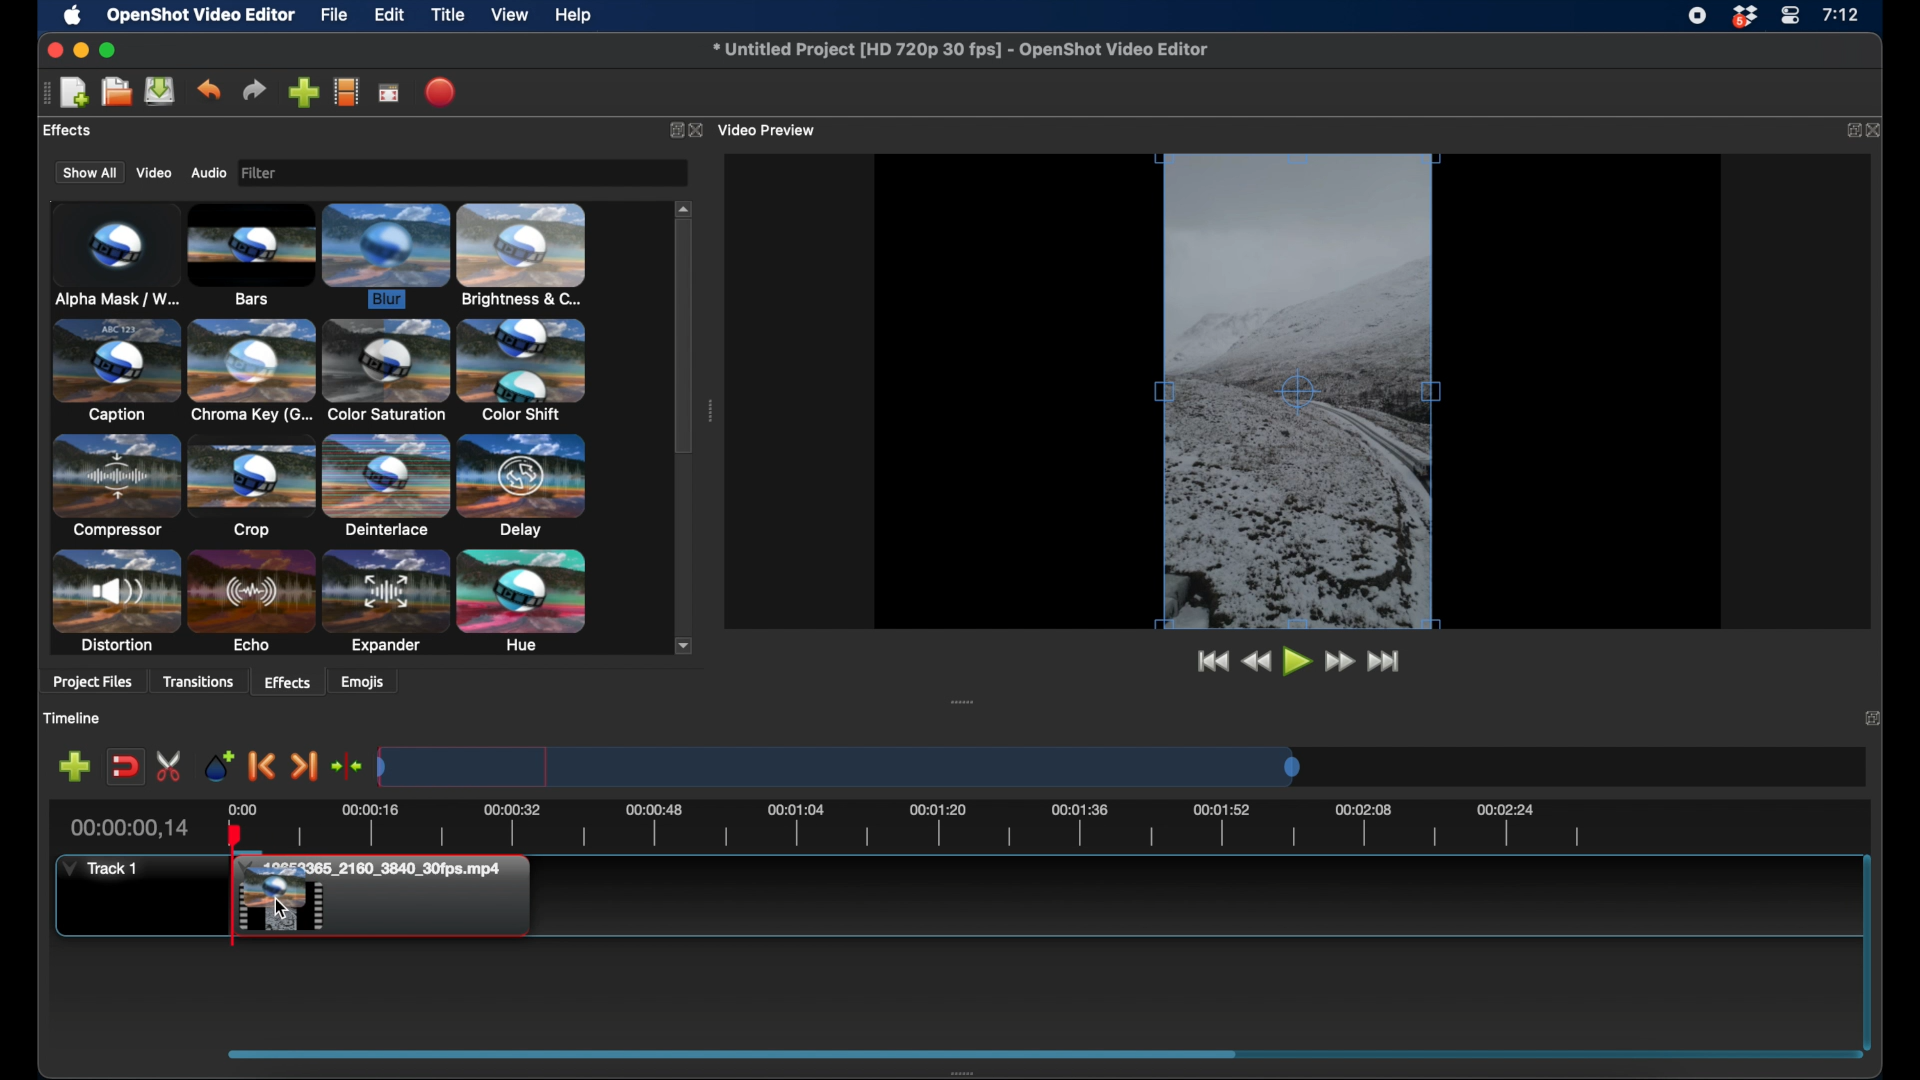 This screenshot has height=1080, width=1920. What do you see at coordinates (217, 765) in the screenshot?
I see `add marker` at bounding box center [217, 765].